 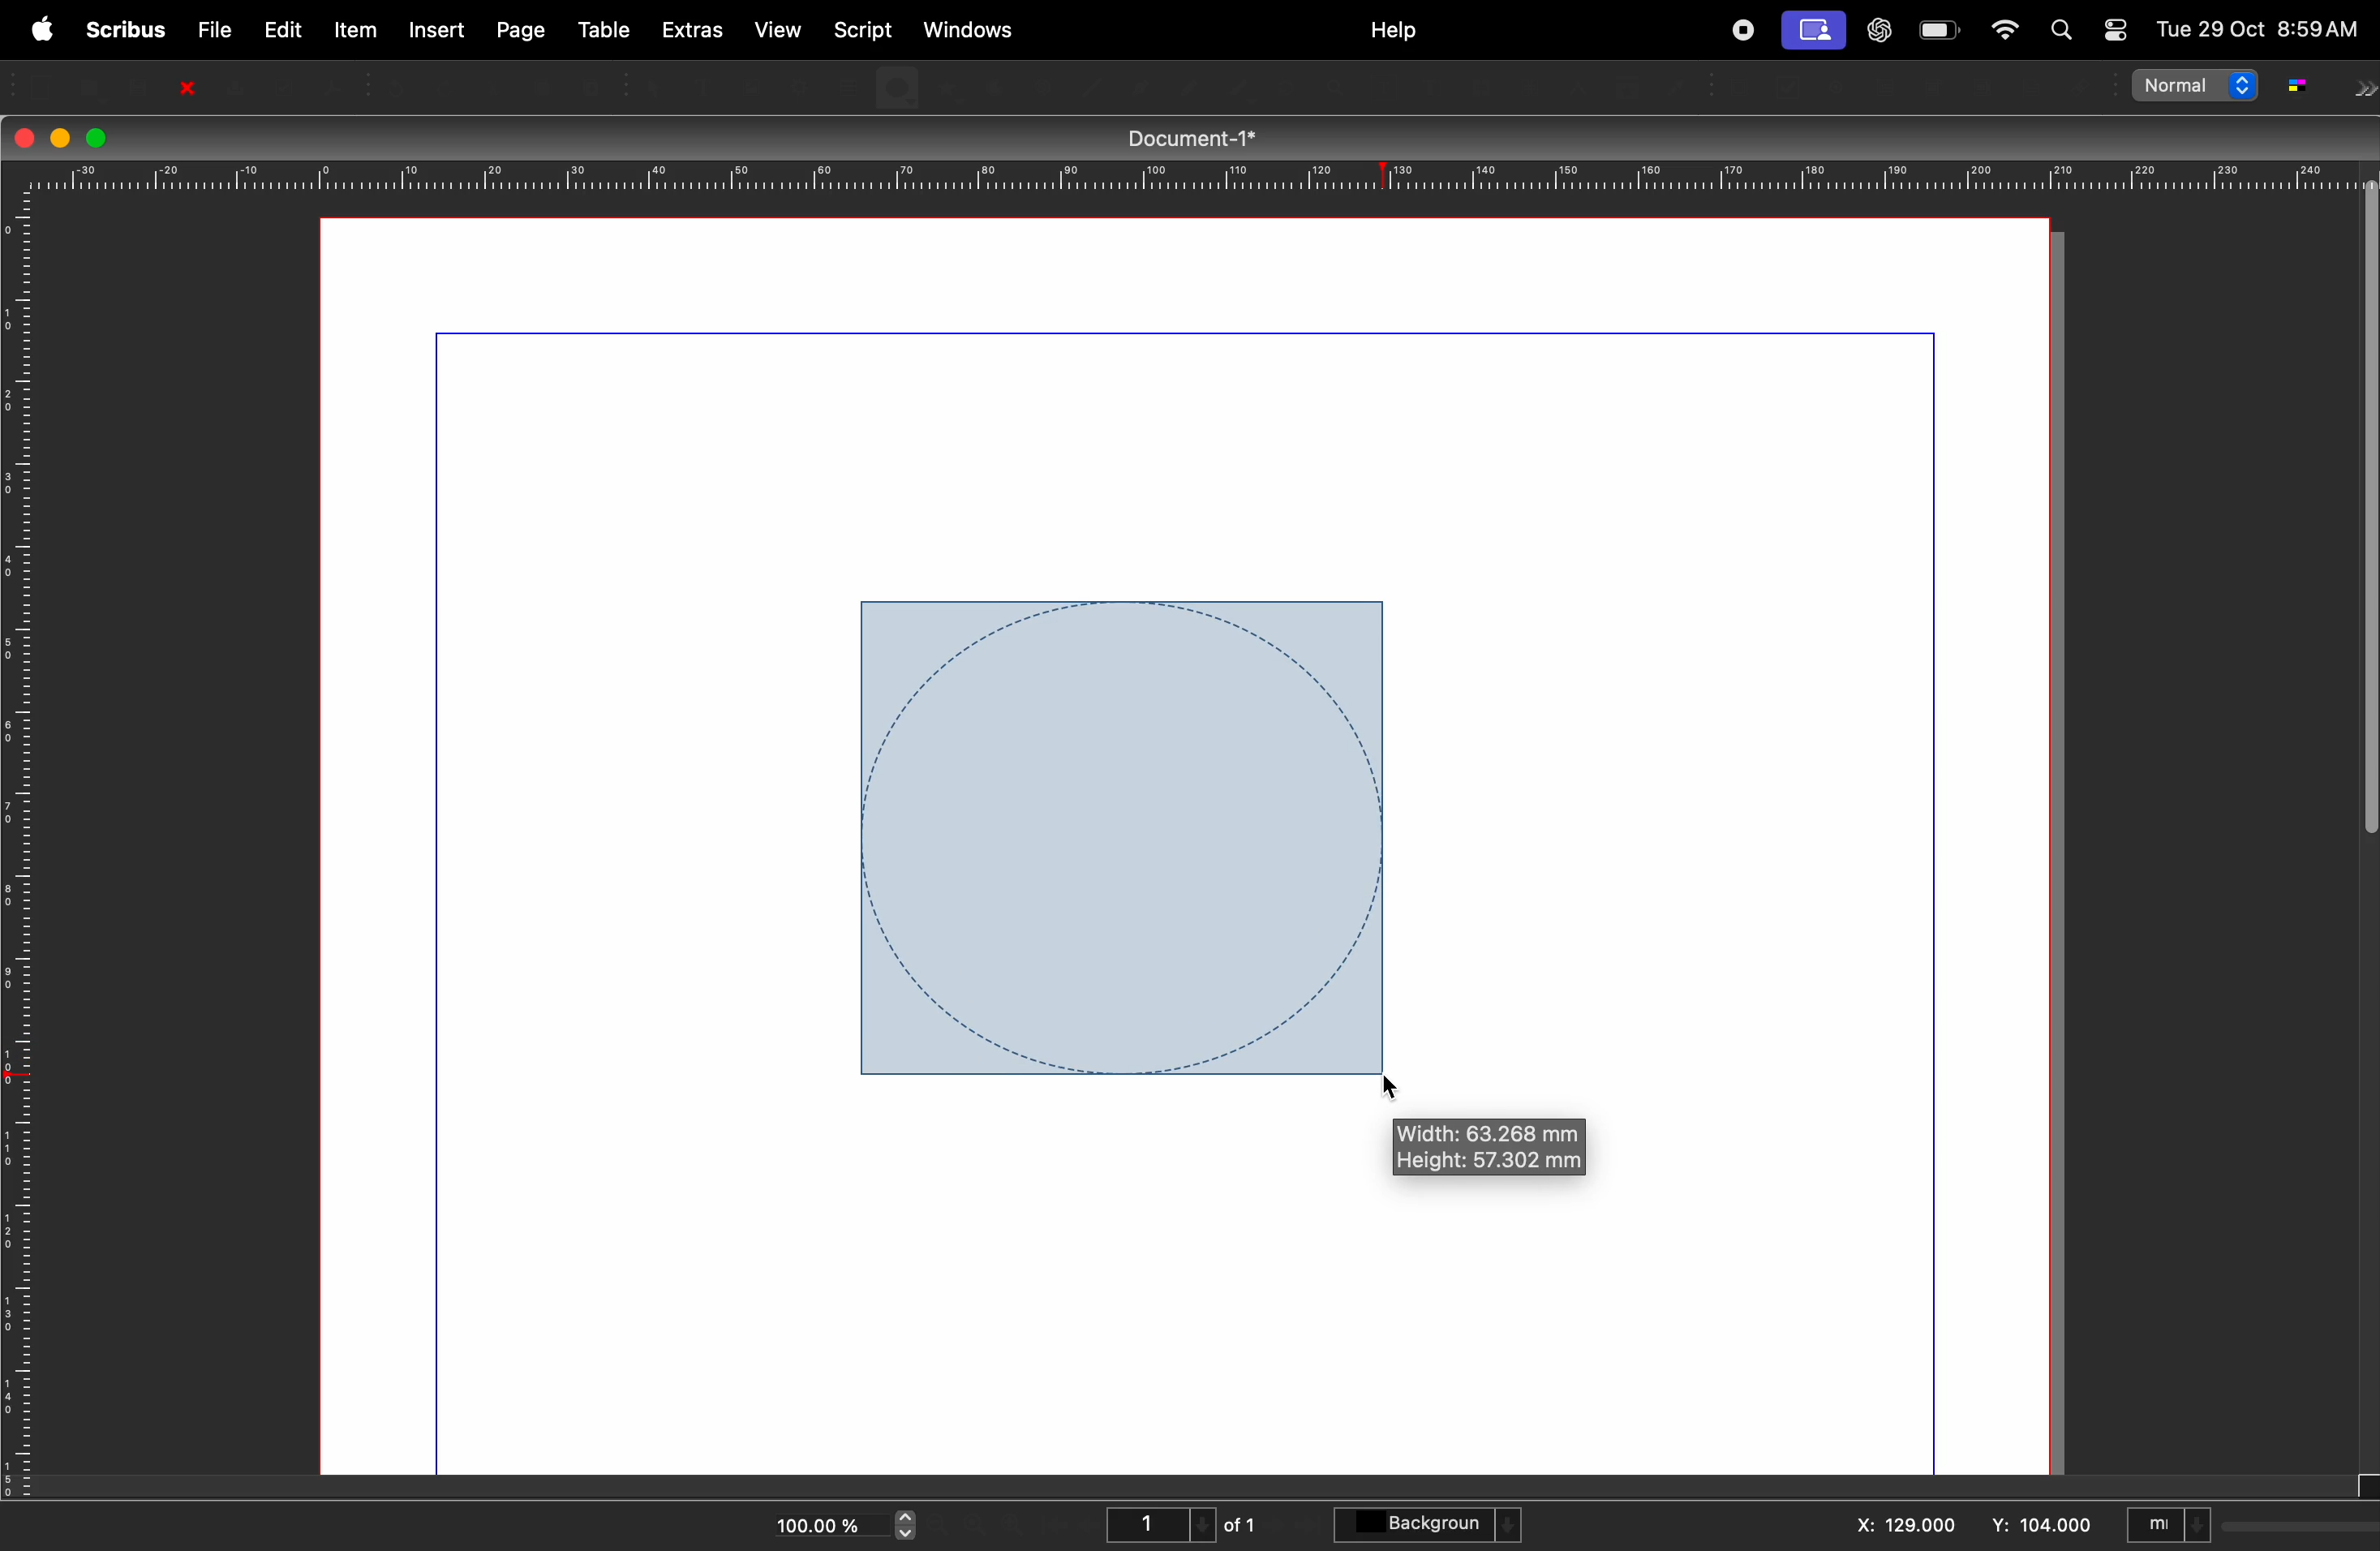 What do you see at coordinates (2032, 1523) in the screenshot?
I see `y: 104.00` at bounding box center [2032, 1523].